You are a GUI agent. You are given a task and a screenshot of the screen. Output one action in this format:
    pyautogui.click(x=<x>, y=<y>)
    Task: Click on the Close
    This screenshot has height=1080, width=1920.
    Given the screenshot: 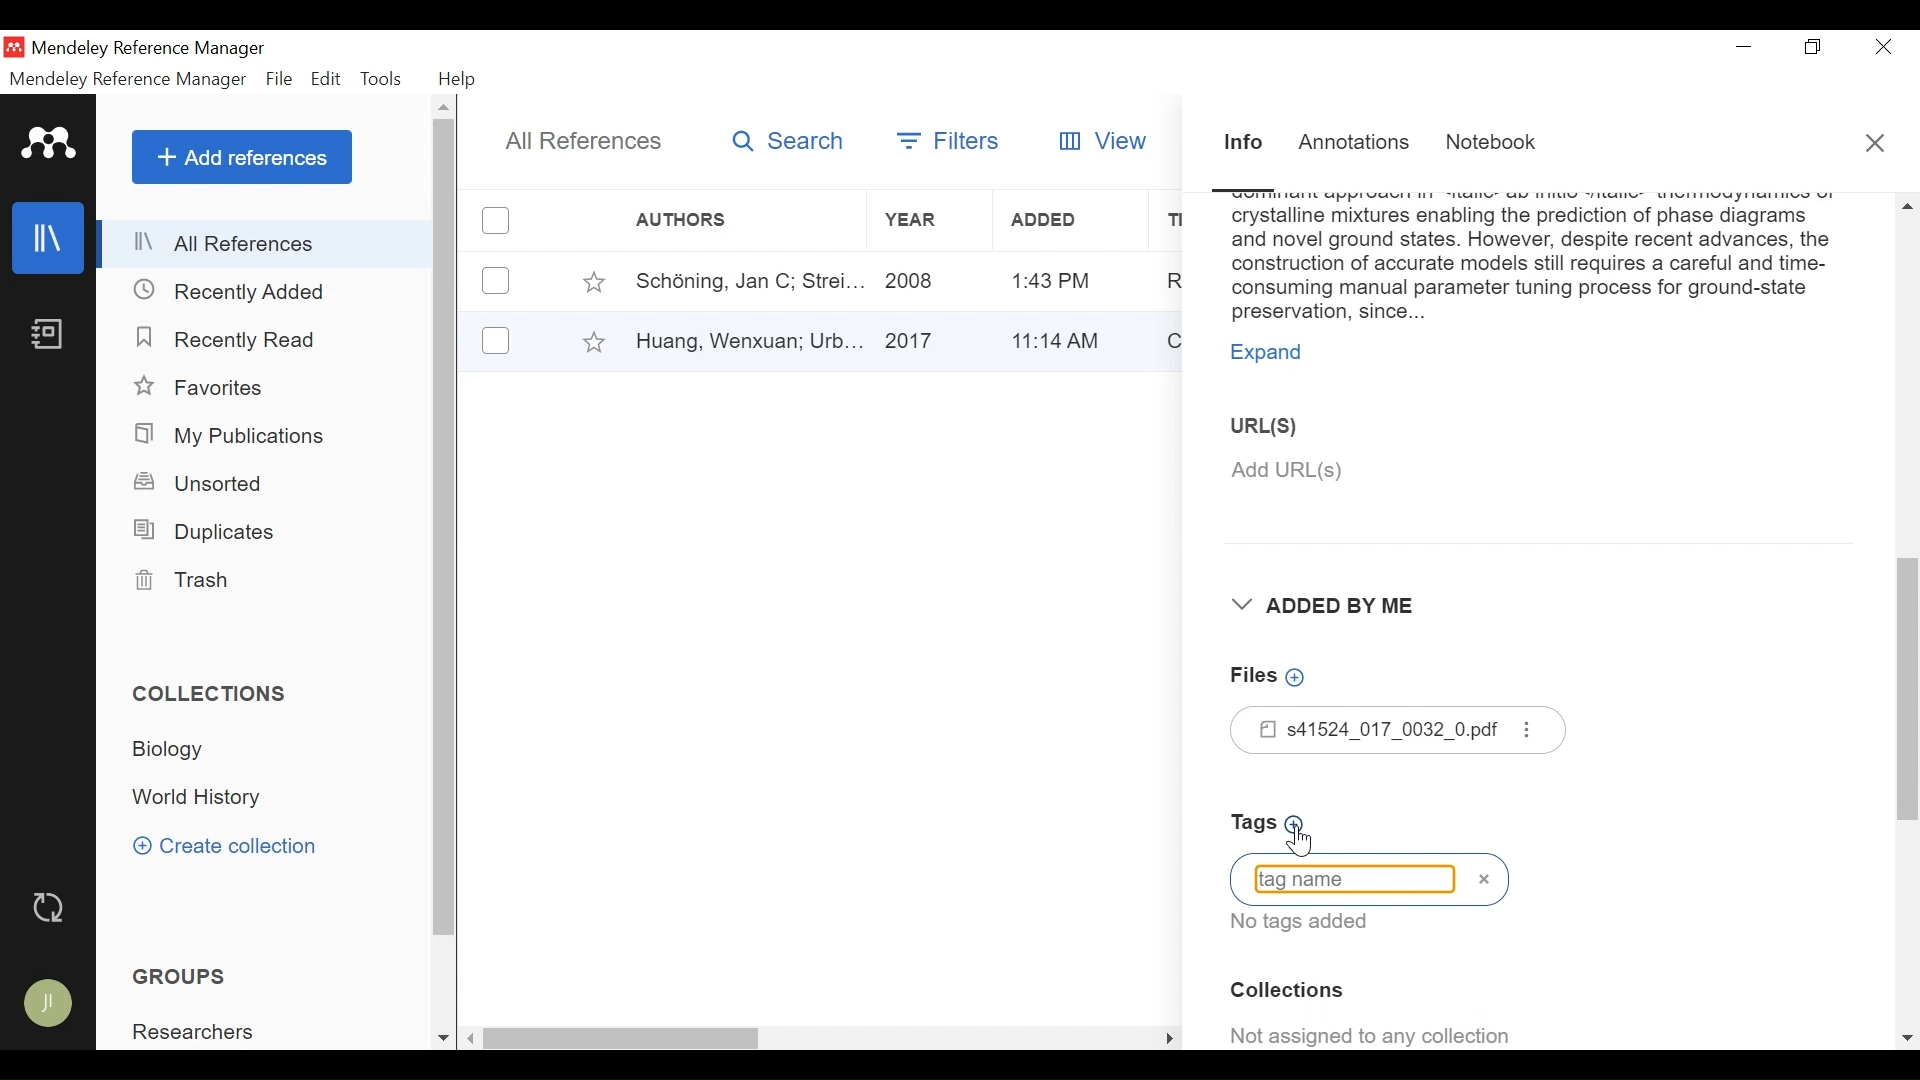 What is the action you would take?
    pyautogui.click(x=1877, y=144)
    